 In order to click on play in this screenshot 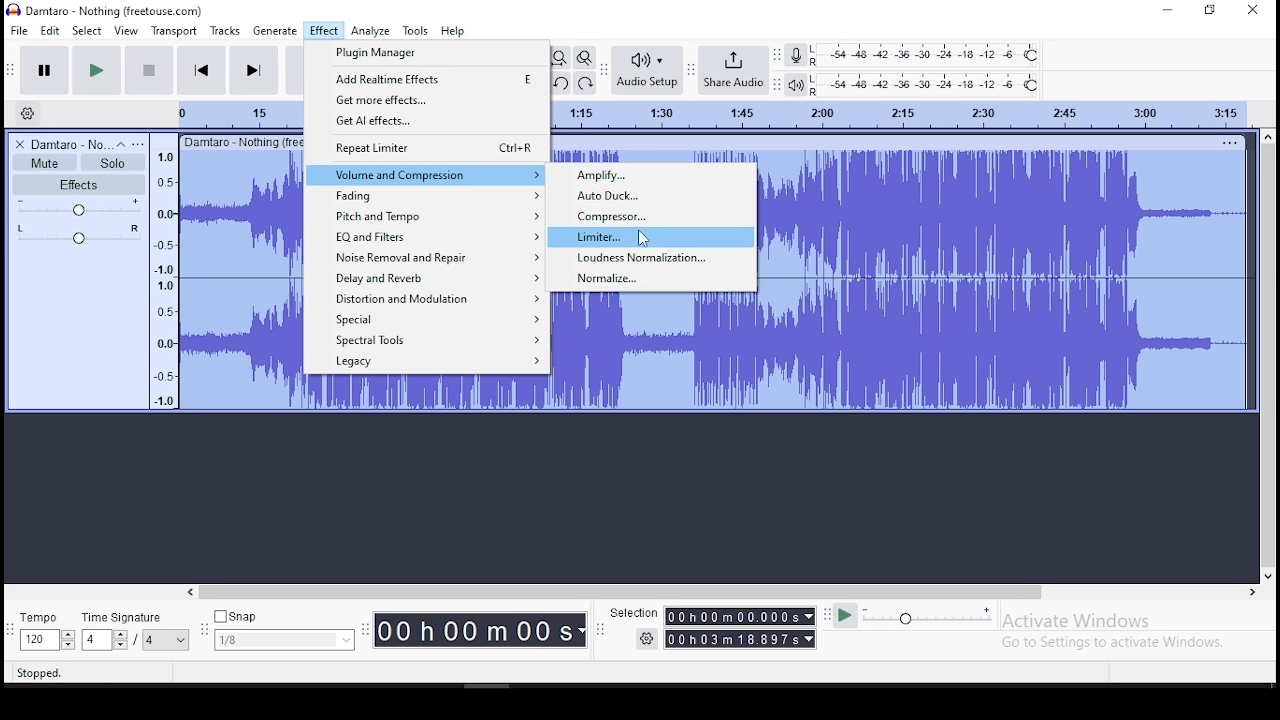, I will do `click(100, 69)`.